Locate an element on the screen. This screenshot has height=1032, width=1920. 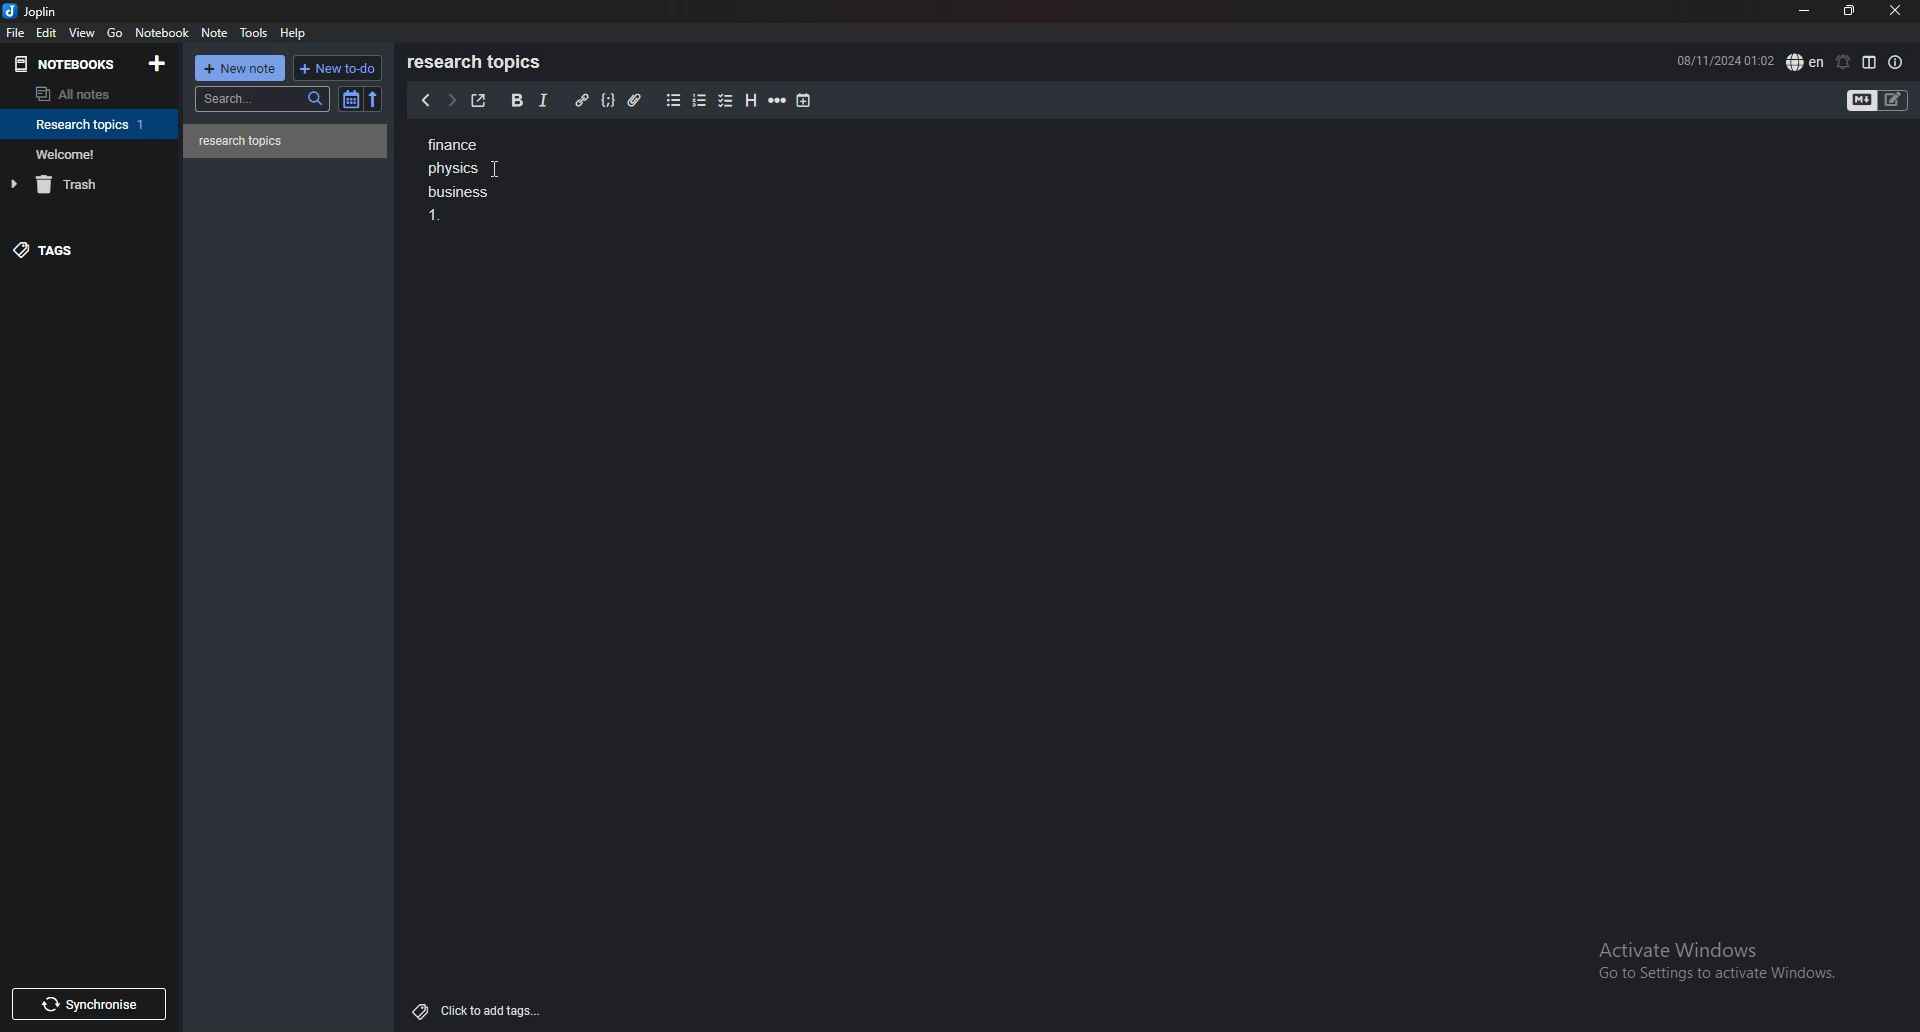
note properties is located at coordinates (1896, 62).